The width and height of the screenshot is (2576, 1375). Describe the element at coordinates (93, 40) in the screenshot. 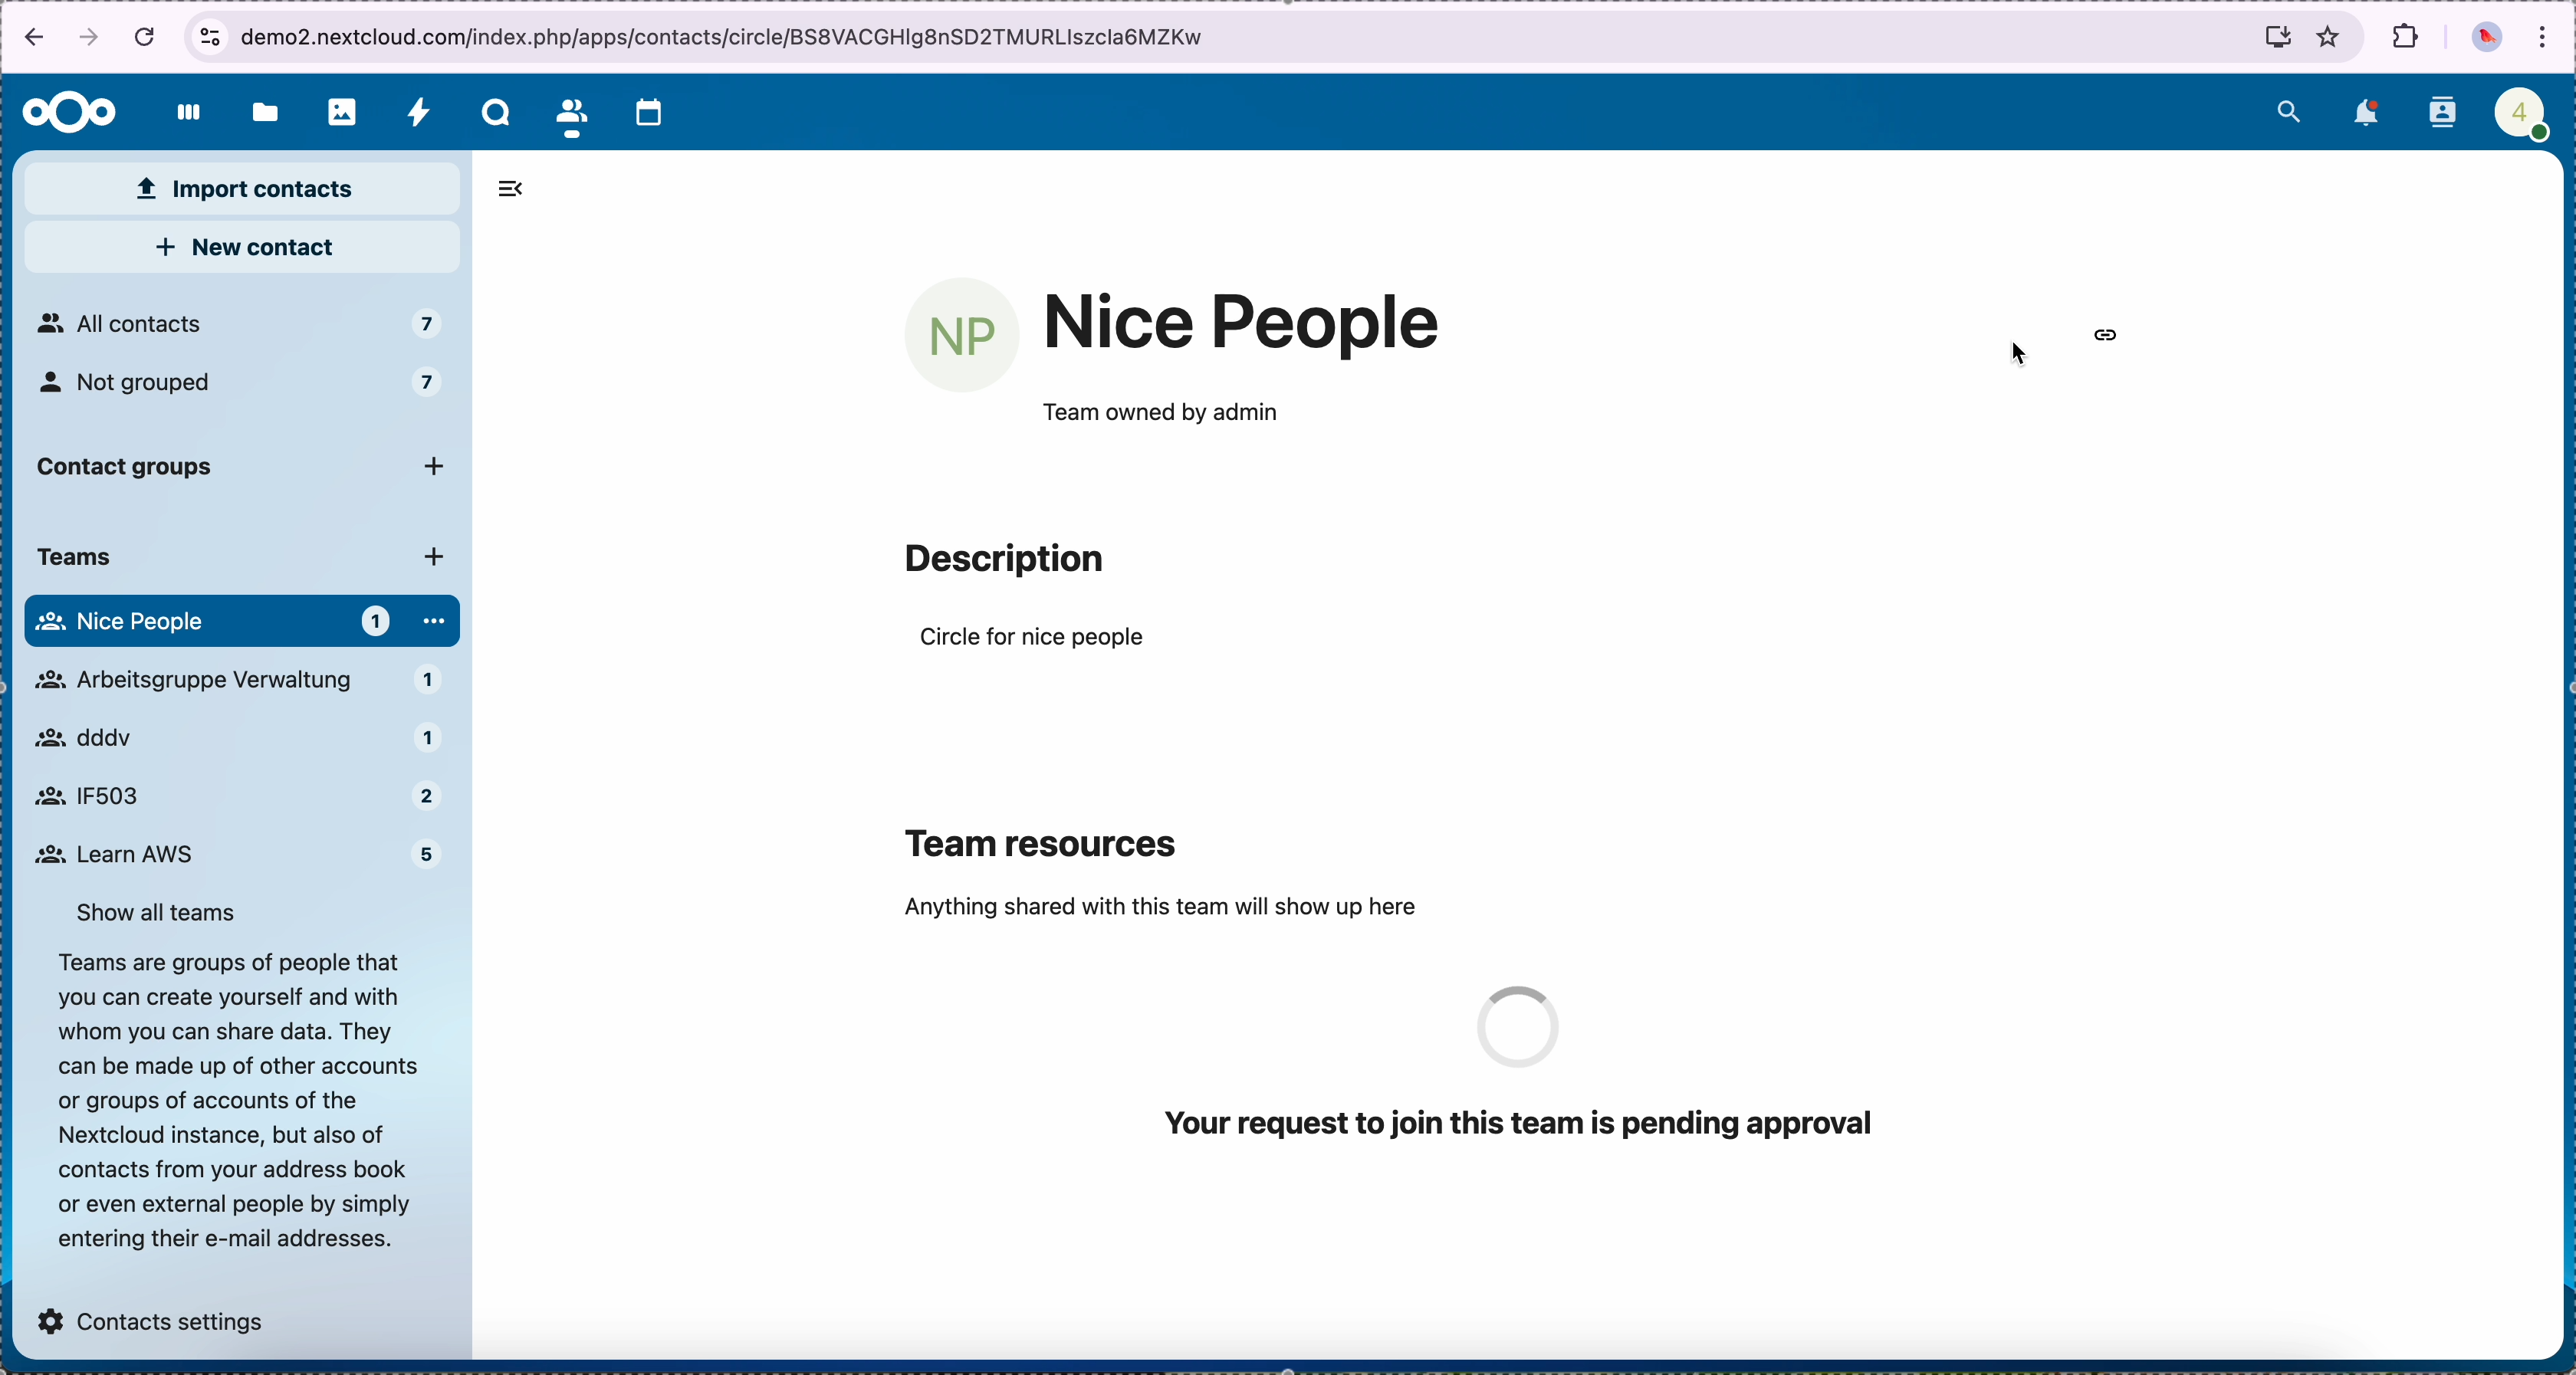

I see `navigate foward` at that location.